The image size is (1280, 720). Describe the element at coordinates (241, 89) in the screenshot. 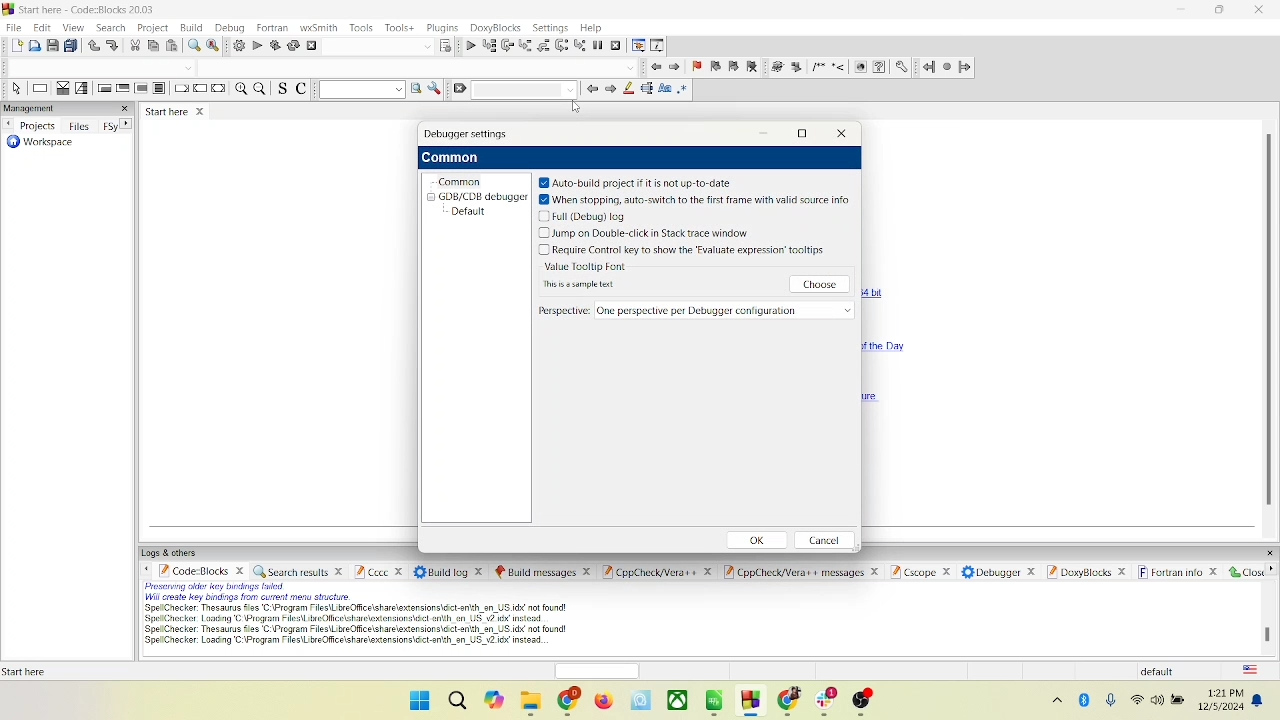

I see `zoom in` at that location.